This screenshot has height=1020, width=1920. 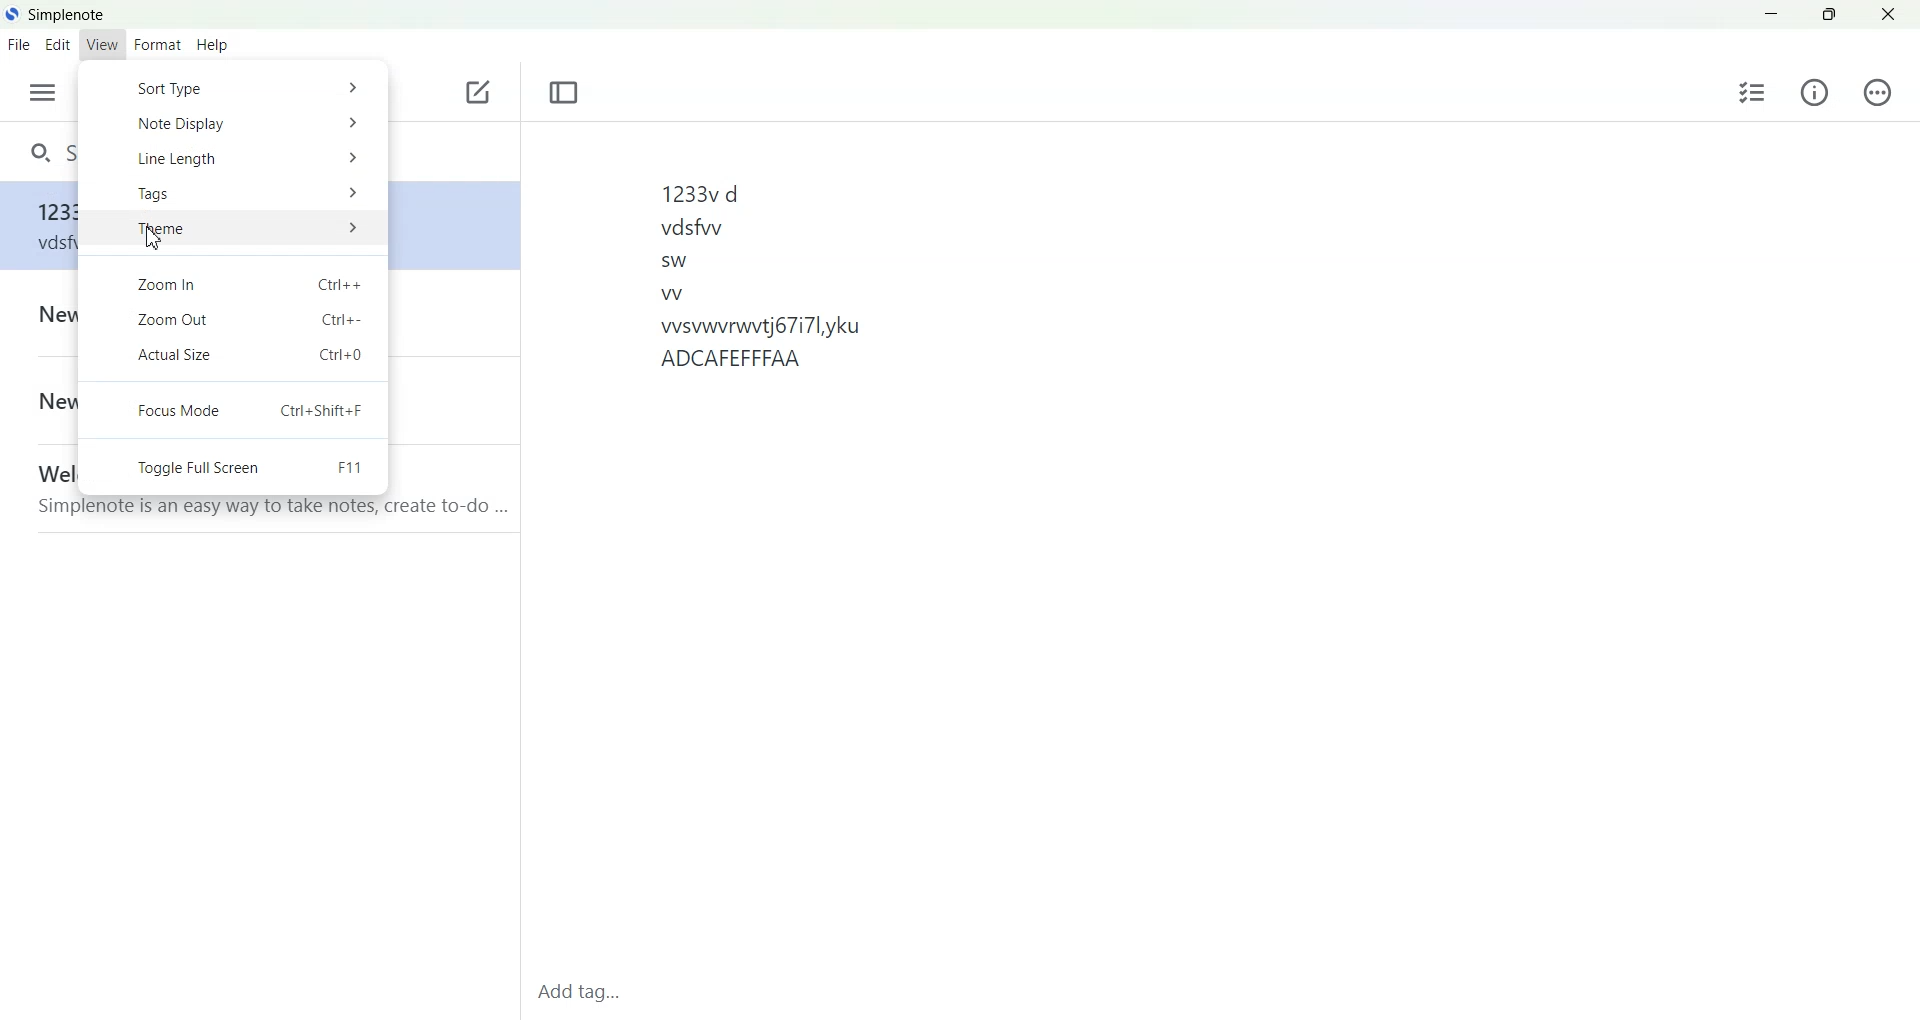 I want to click on Info, so click(x=1814, y=92).